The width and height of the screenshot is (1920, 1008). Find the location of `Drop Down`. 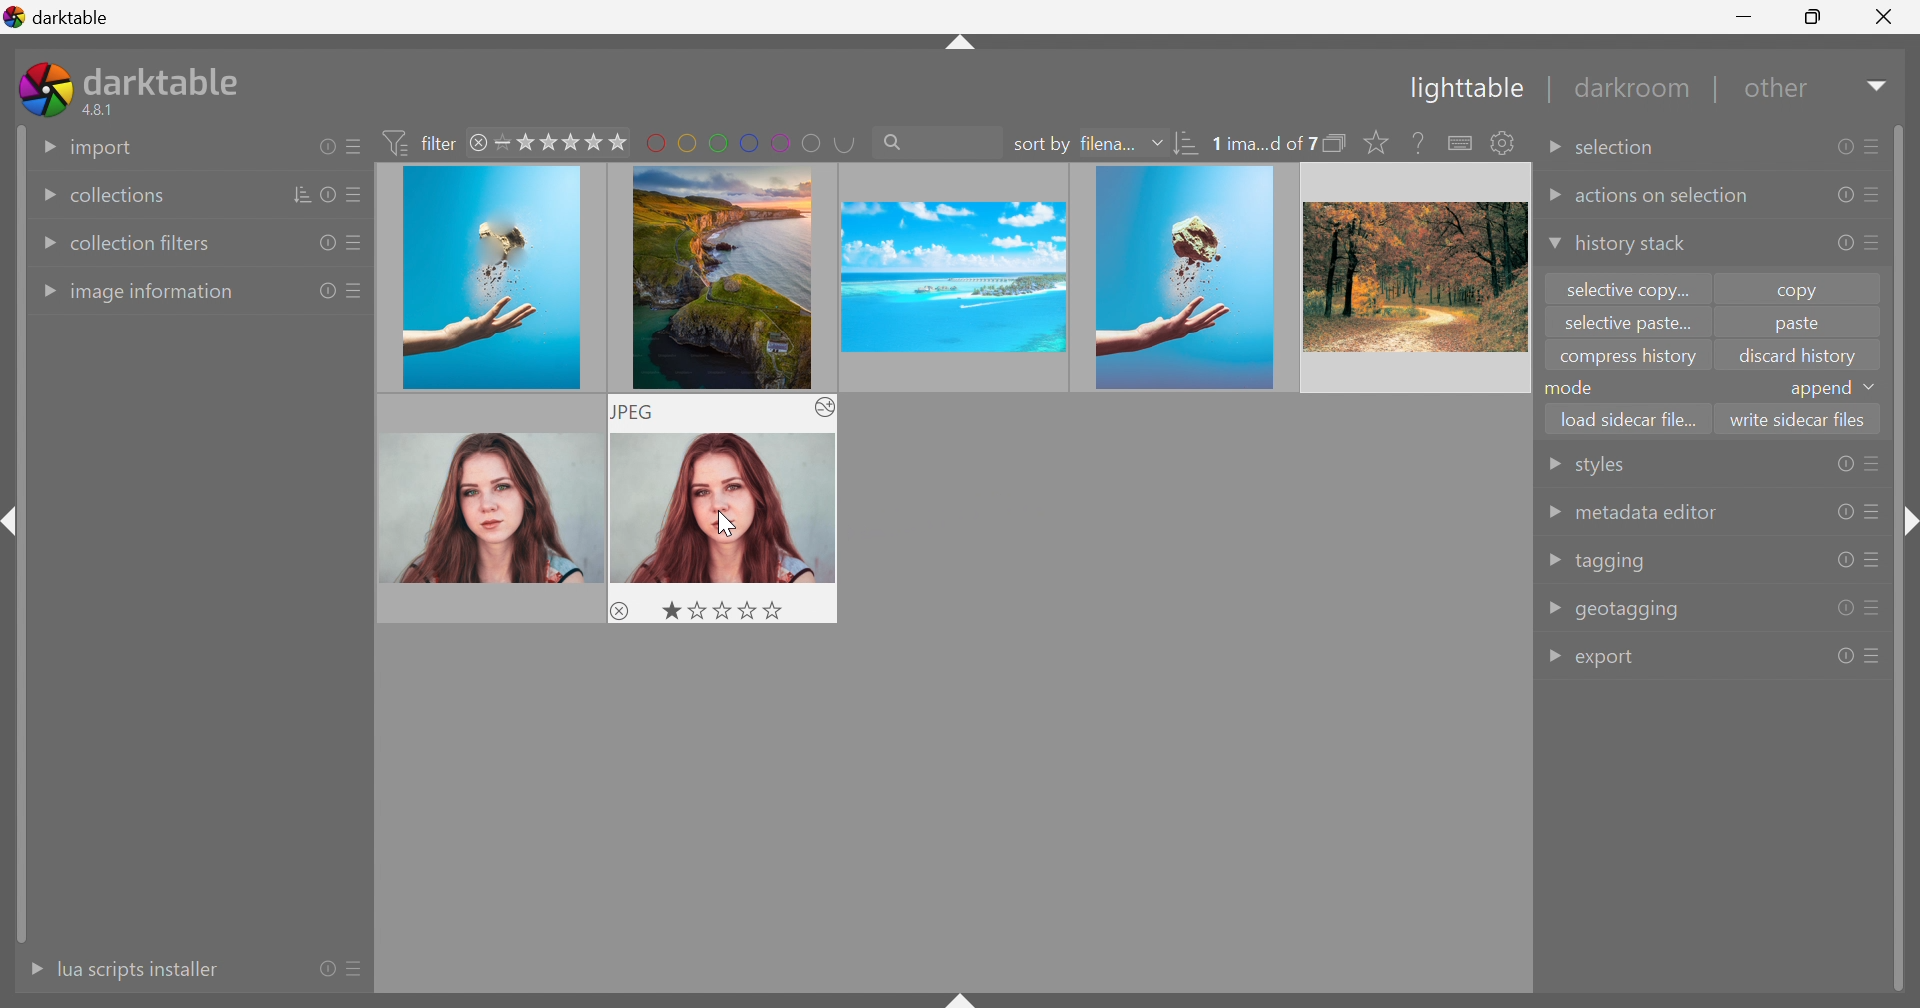

Drop Down is located at coordinates (1552, 152).